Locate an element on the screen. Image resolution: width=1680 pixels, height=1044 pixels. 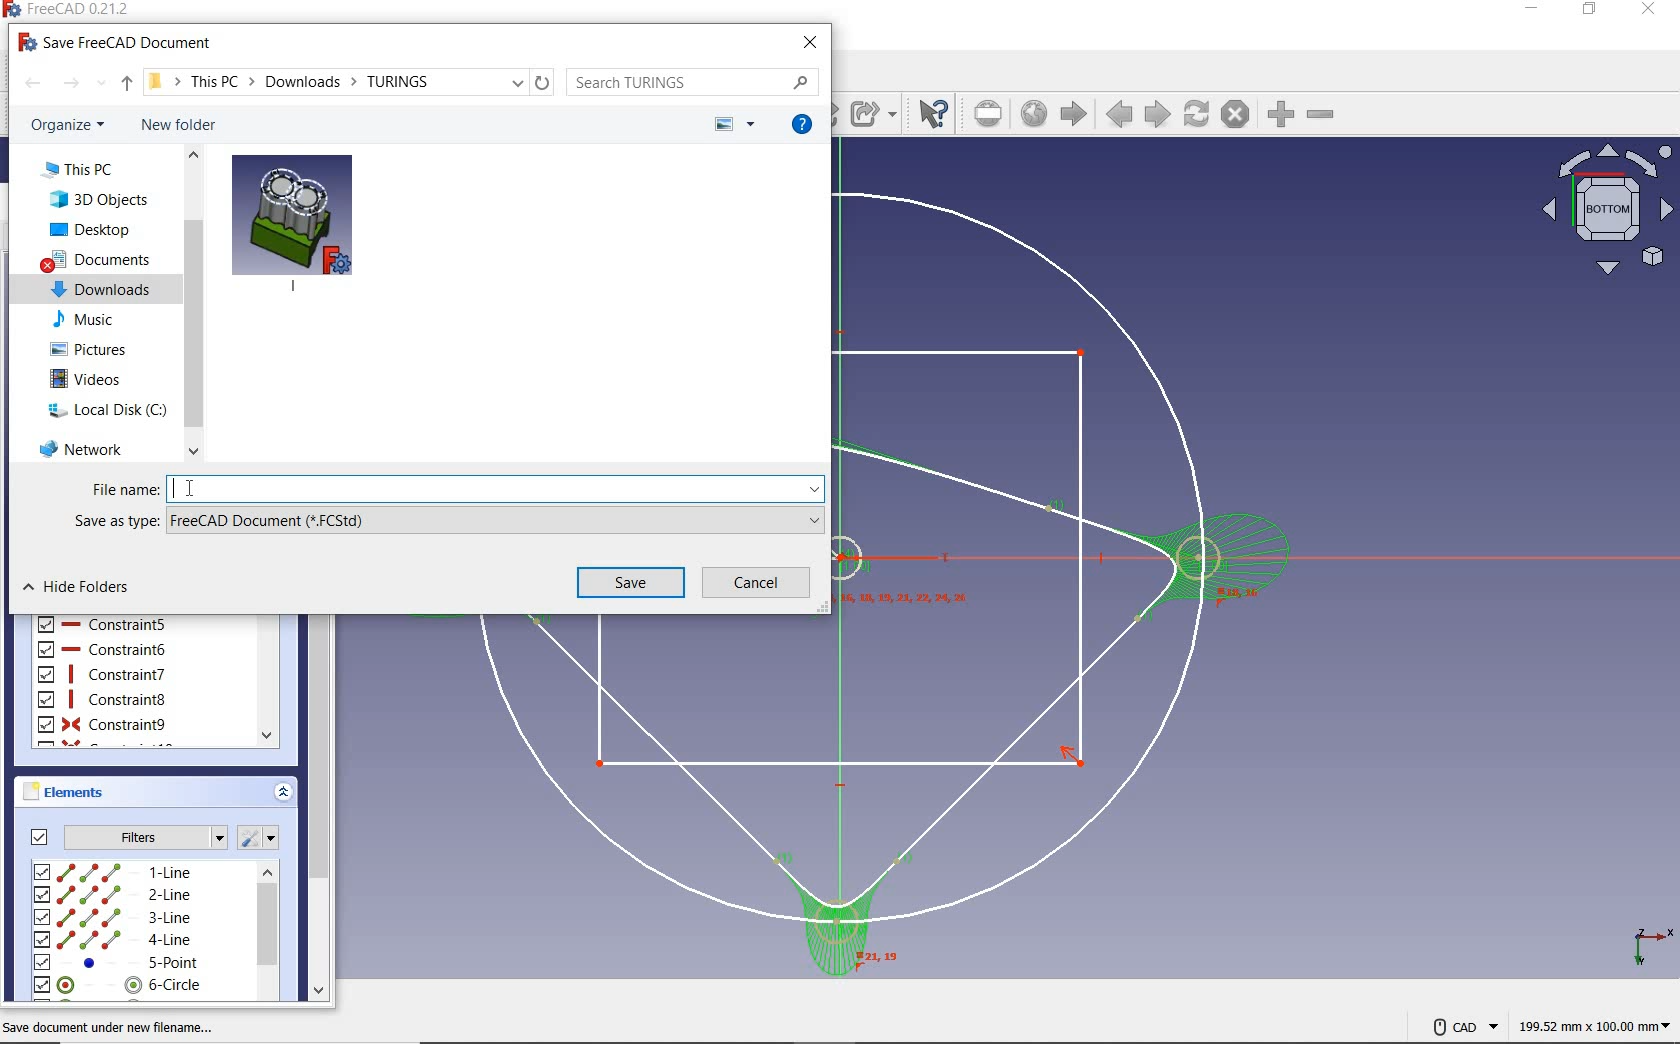
2-line is located at coordinates (113, 895).